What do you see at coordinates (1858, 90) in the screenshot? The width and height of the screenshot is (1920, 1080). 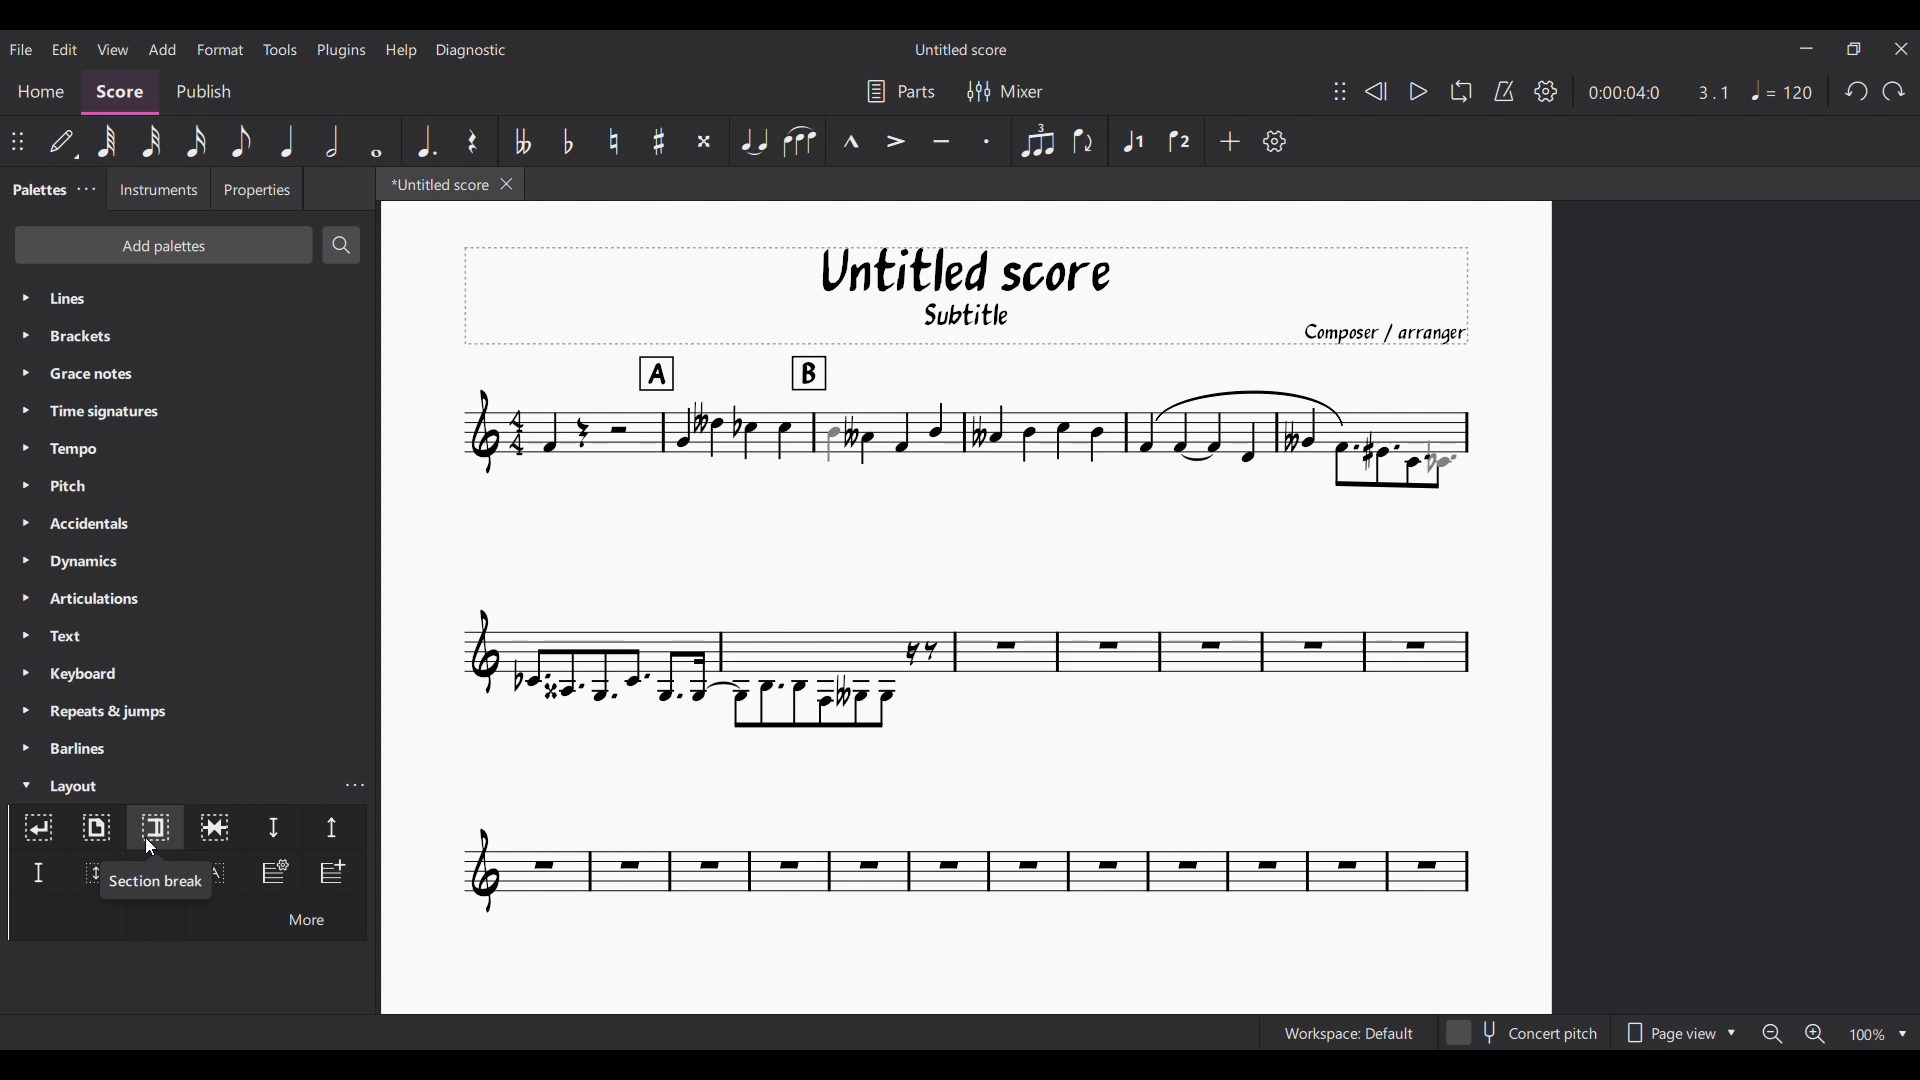 I see `Undo` at bounding box center [1858, 90].